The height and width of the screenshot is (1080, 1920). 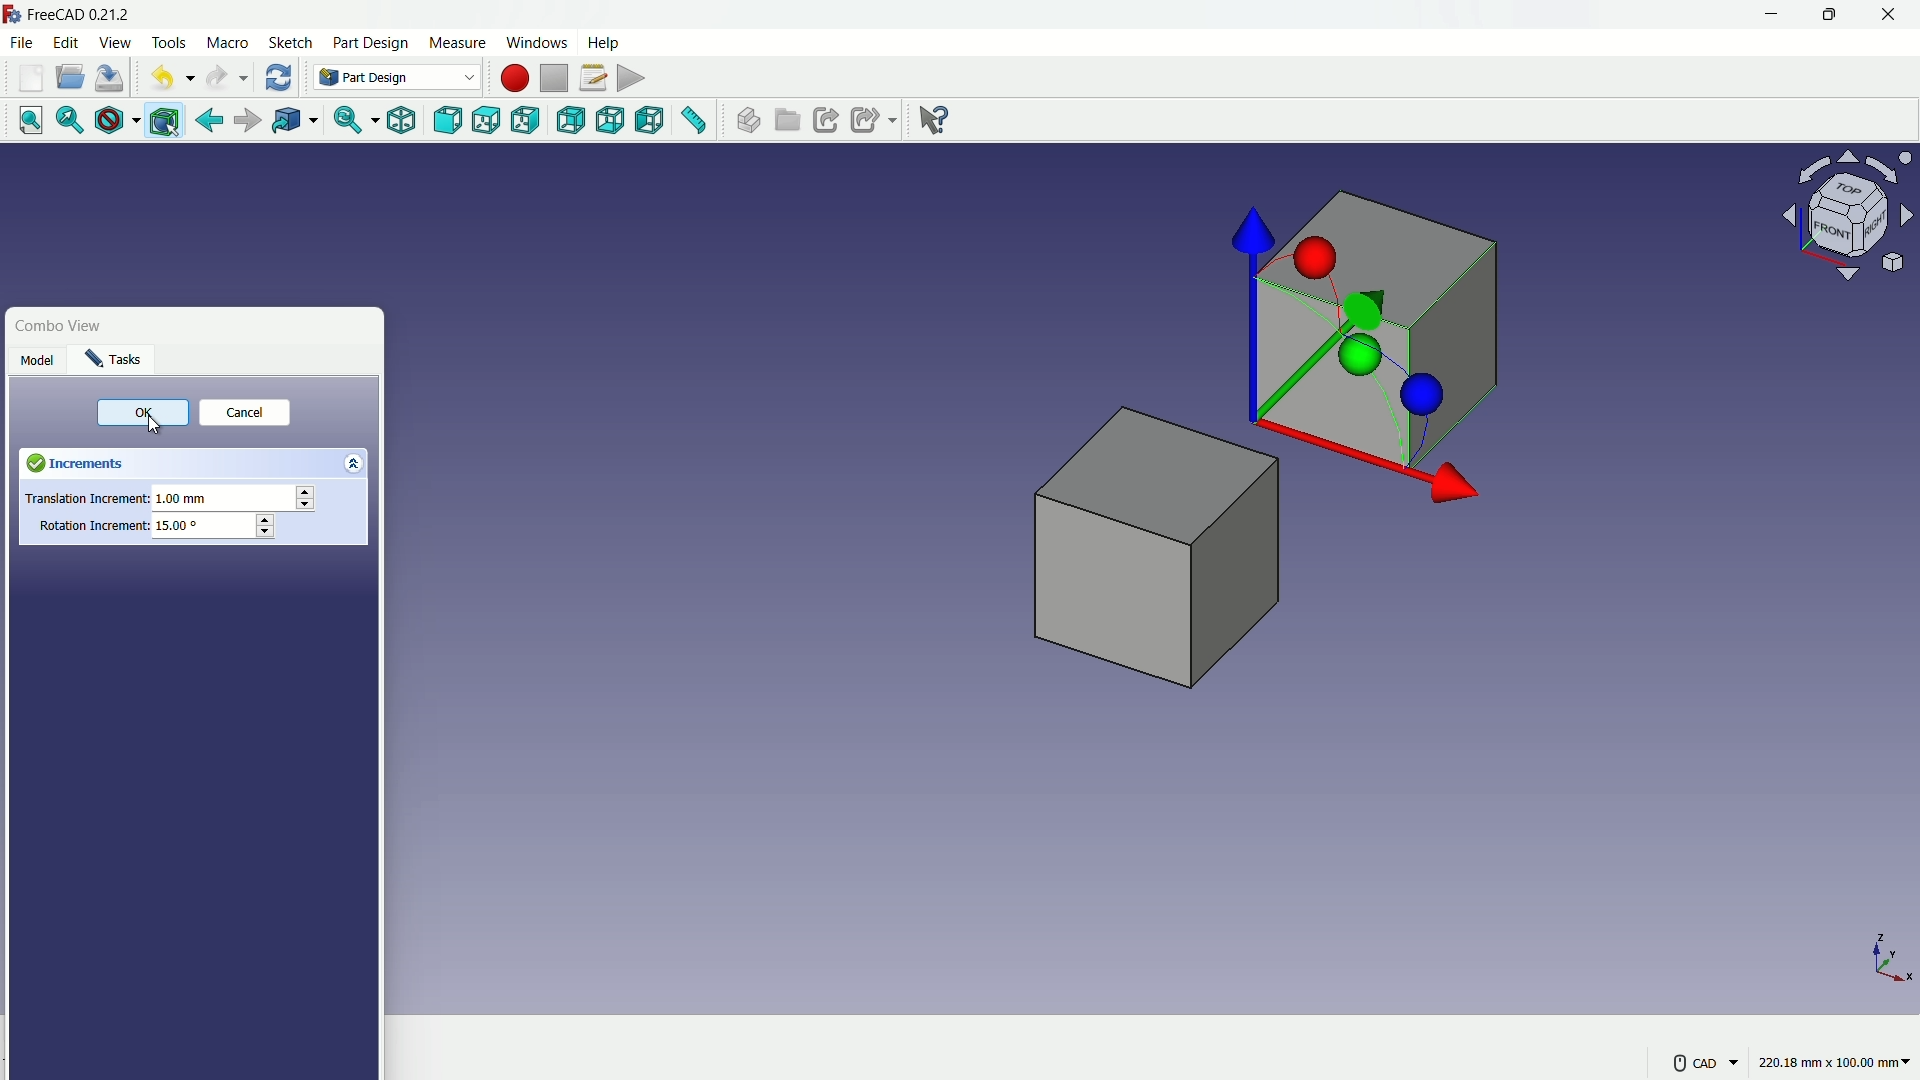 What do you see at coordinates (695, 123) in the screenshot?
I see `measure` at bounding box center [695, 123].